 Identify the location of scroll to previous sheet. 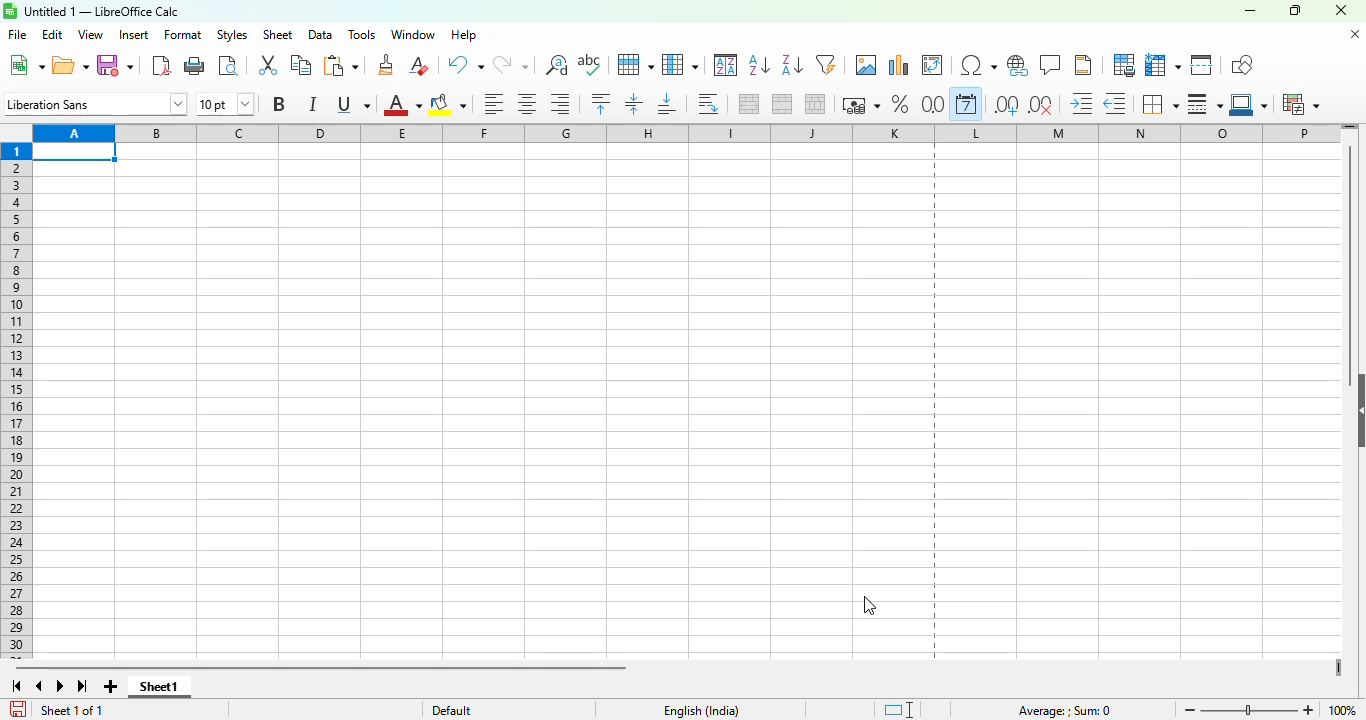
(40, 686).